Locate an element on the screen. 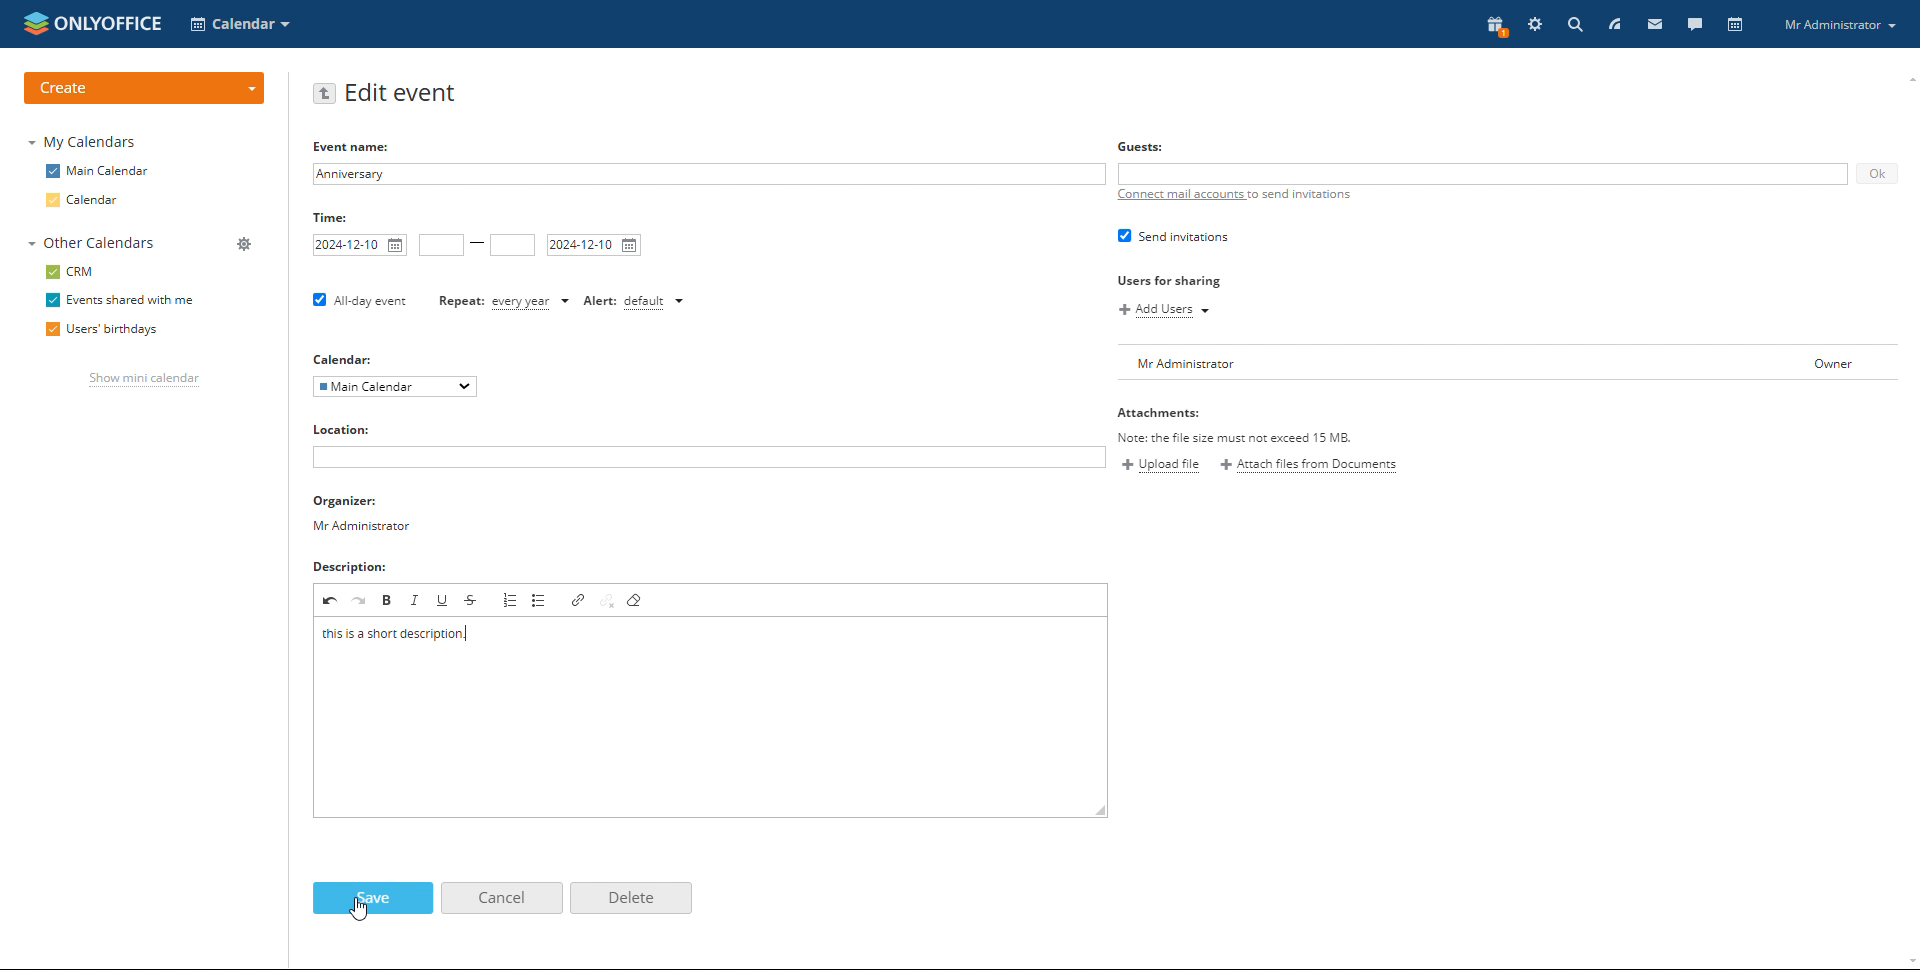 Image resolution: width=1920 pixels, height=970 pixels. mail is located at coordinates (1655, 24).